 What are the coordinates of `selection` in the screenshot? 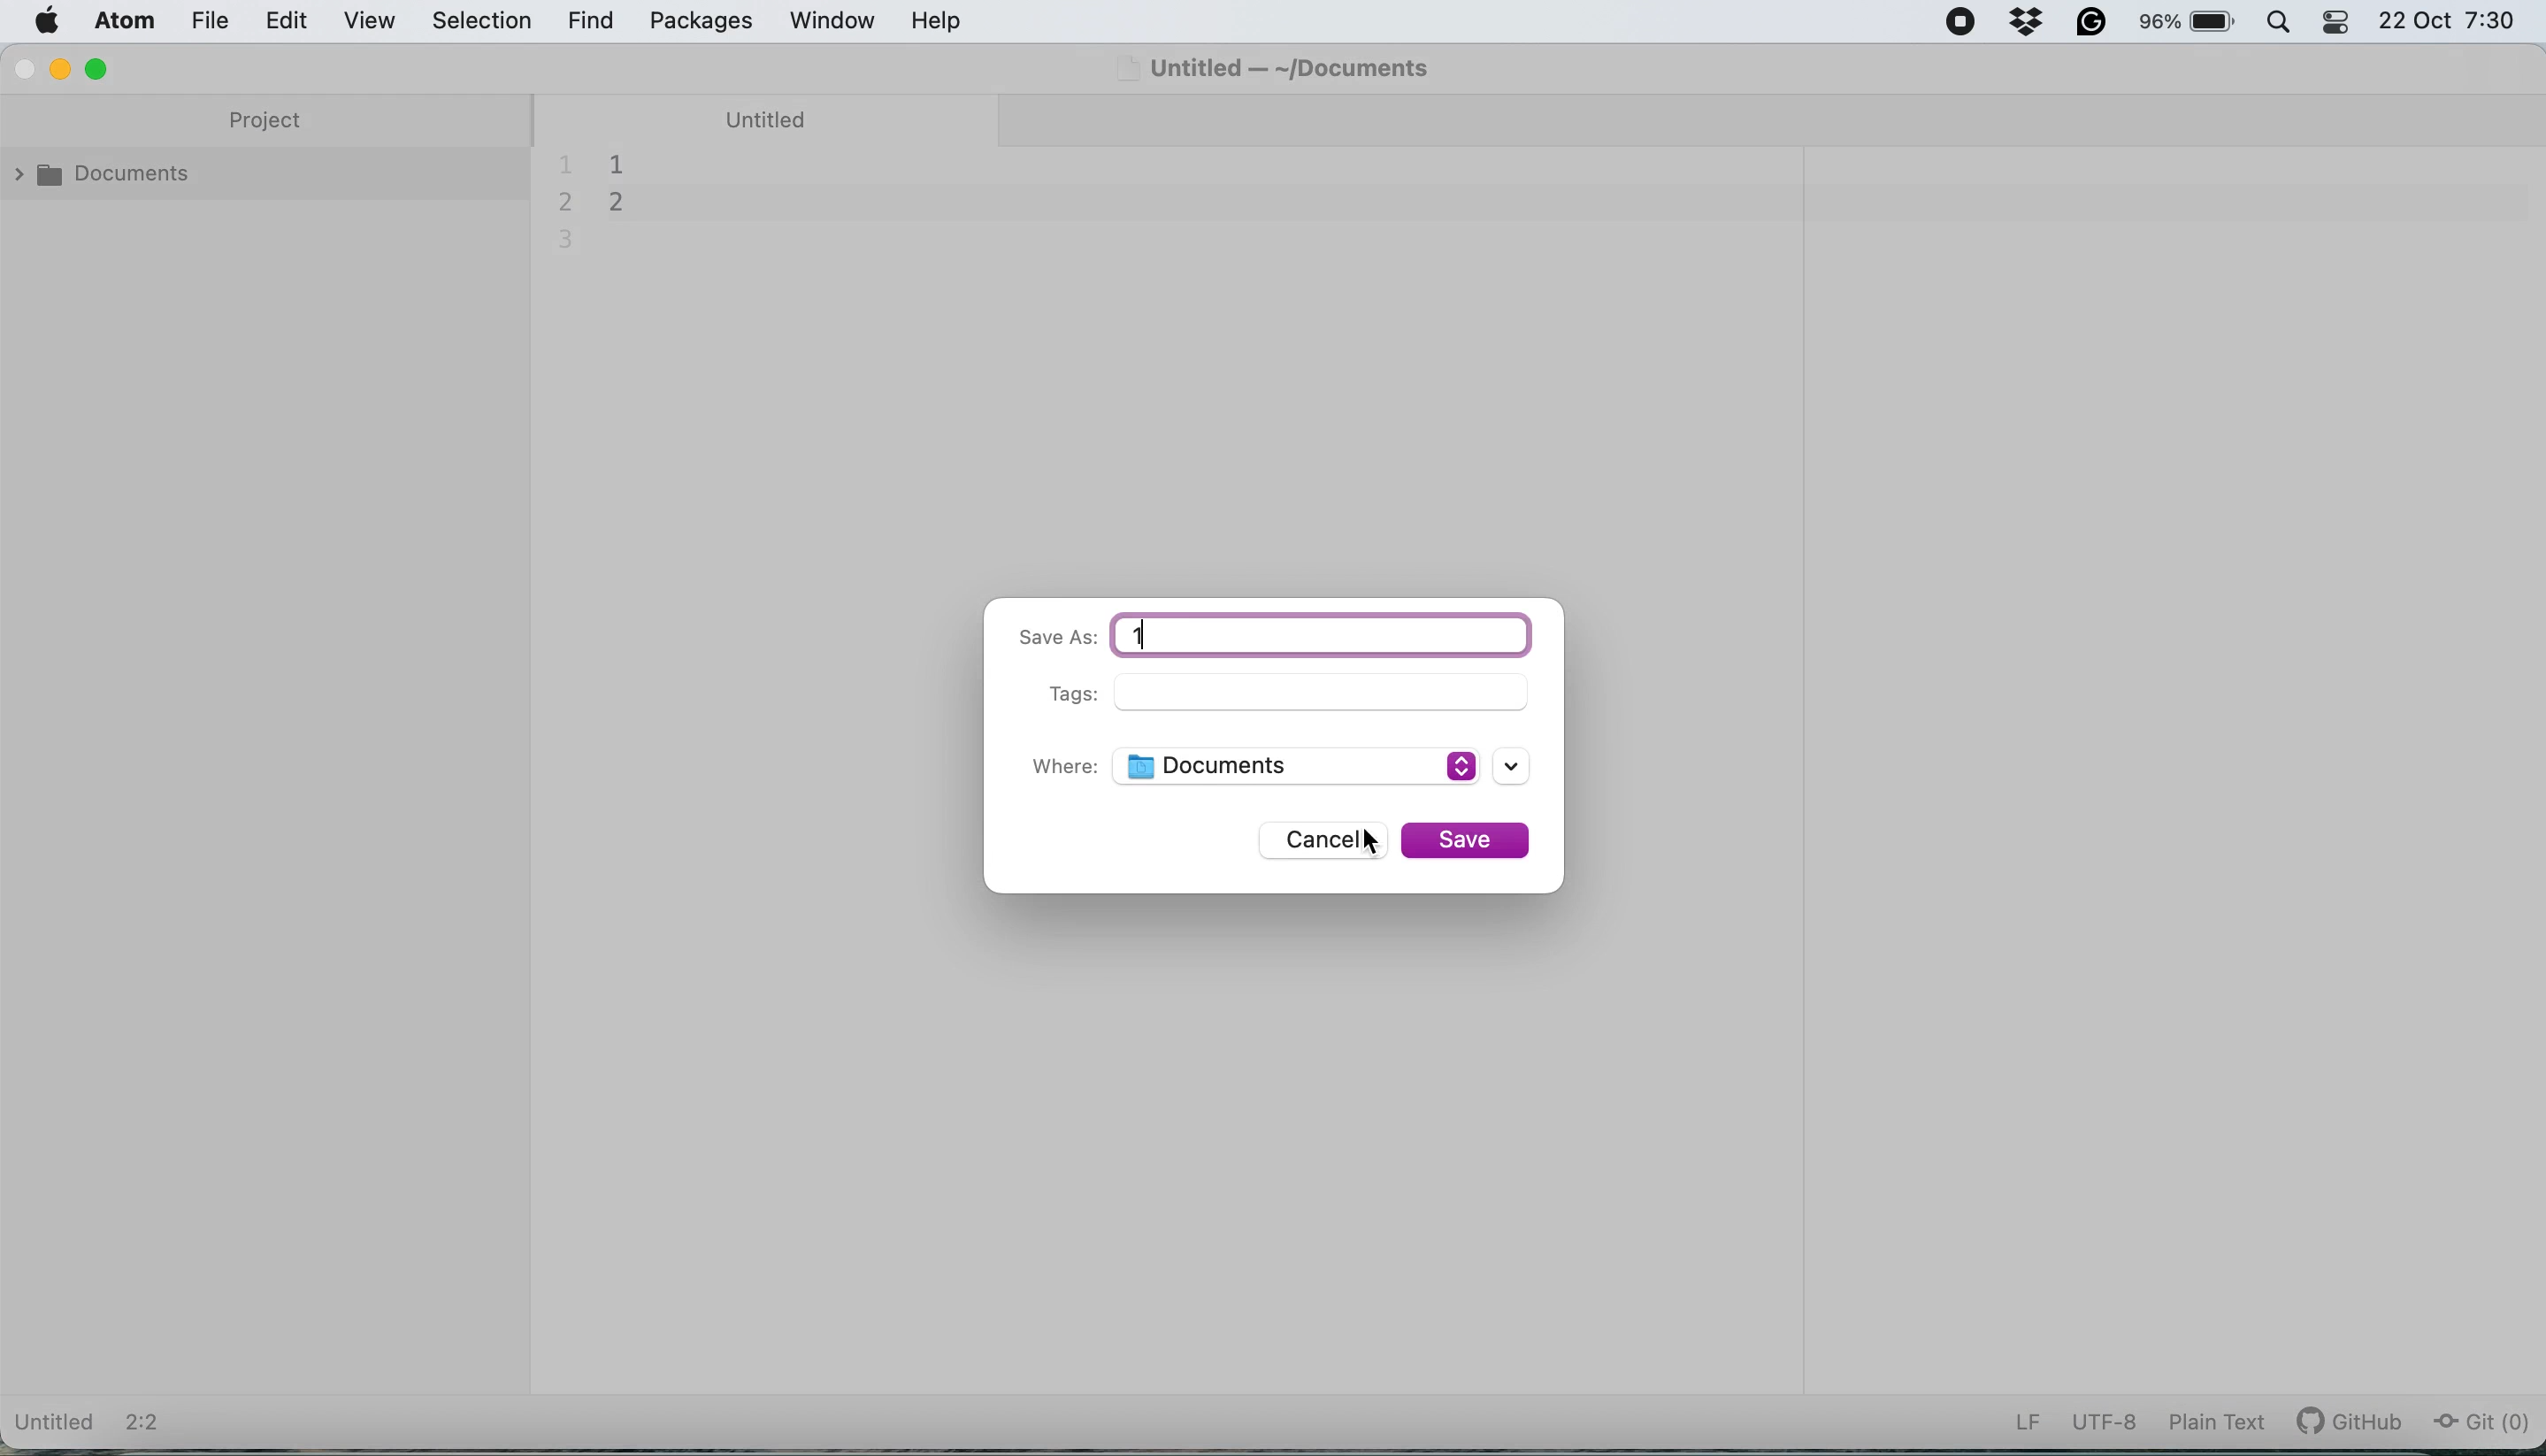 It's located at (486, 19).